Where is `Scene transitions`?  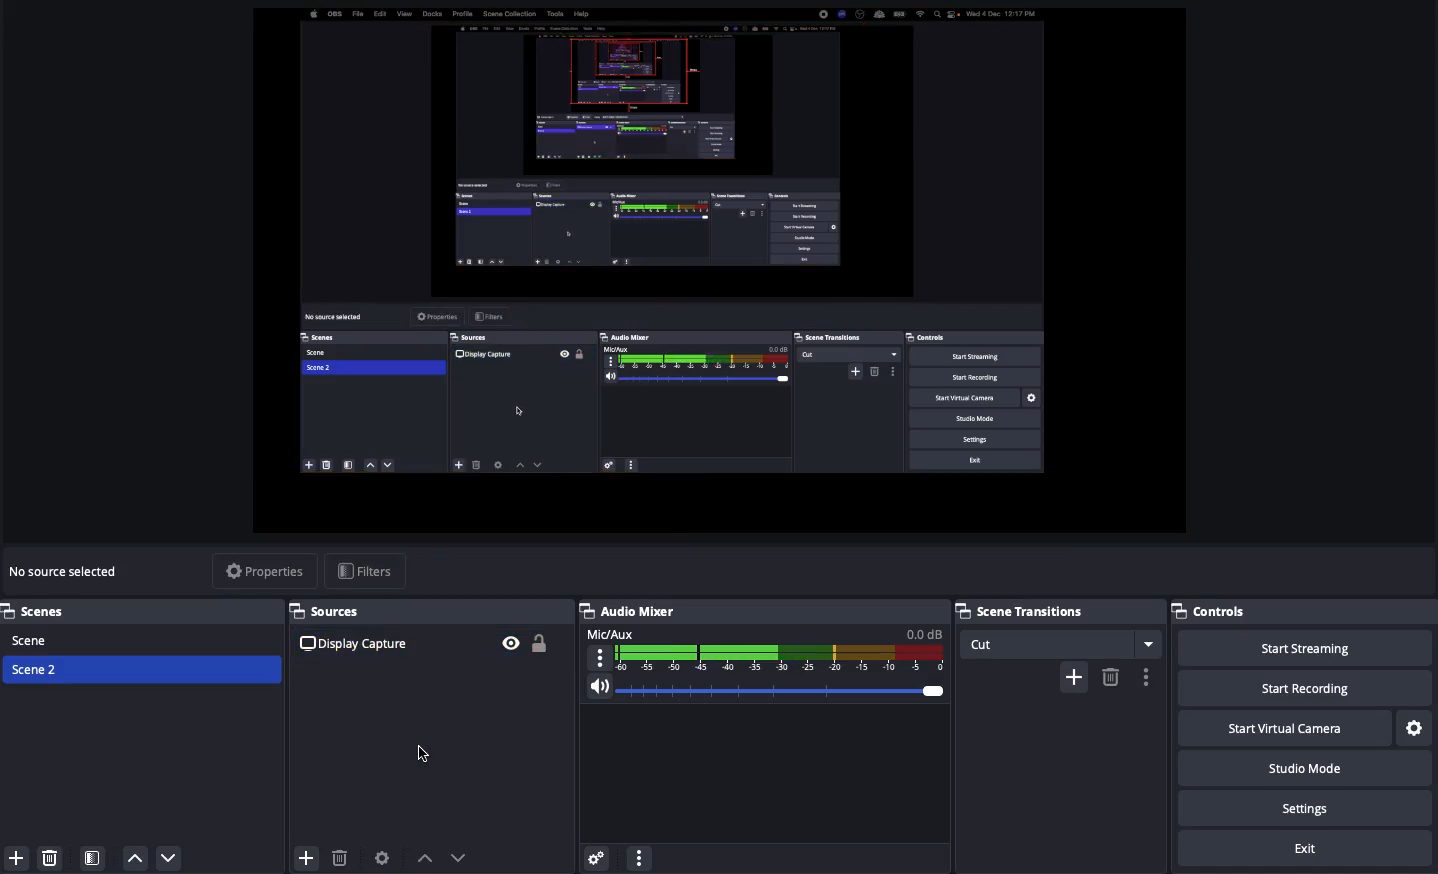 Scene transitions is located at coordinates (1054, 612).